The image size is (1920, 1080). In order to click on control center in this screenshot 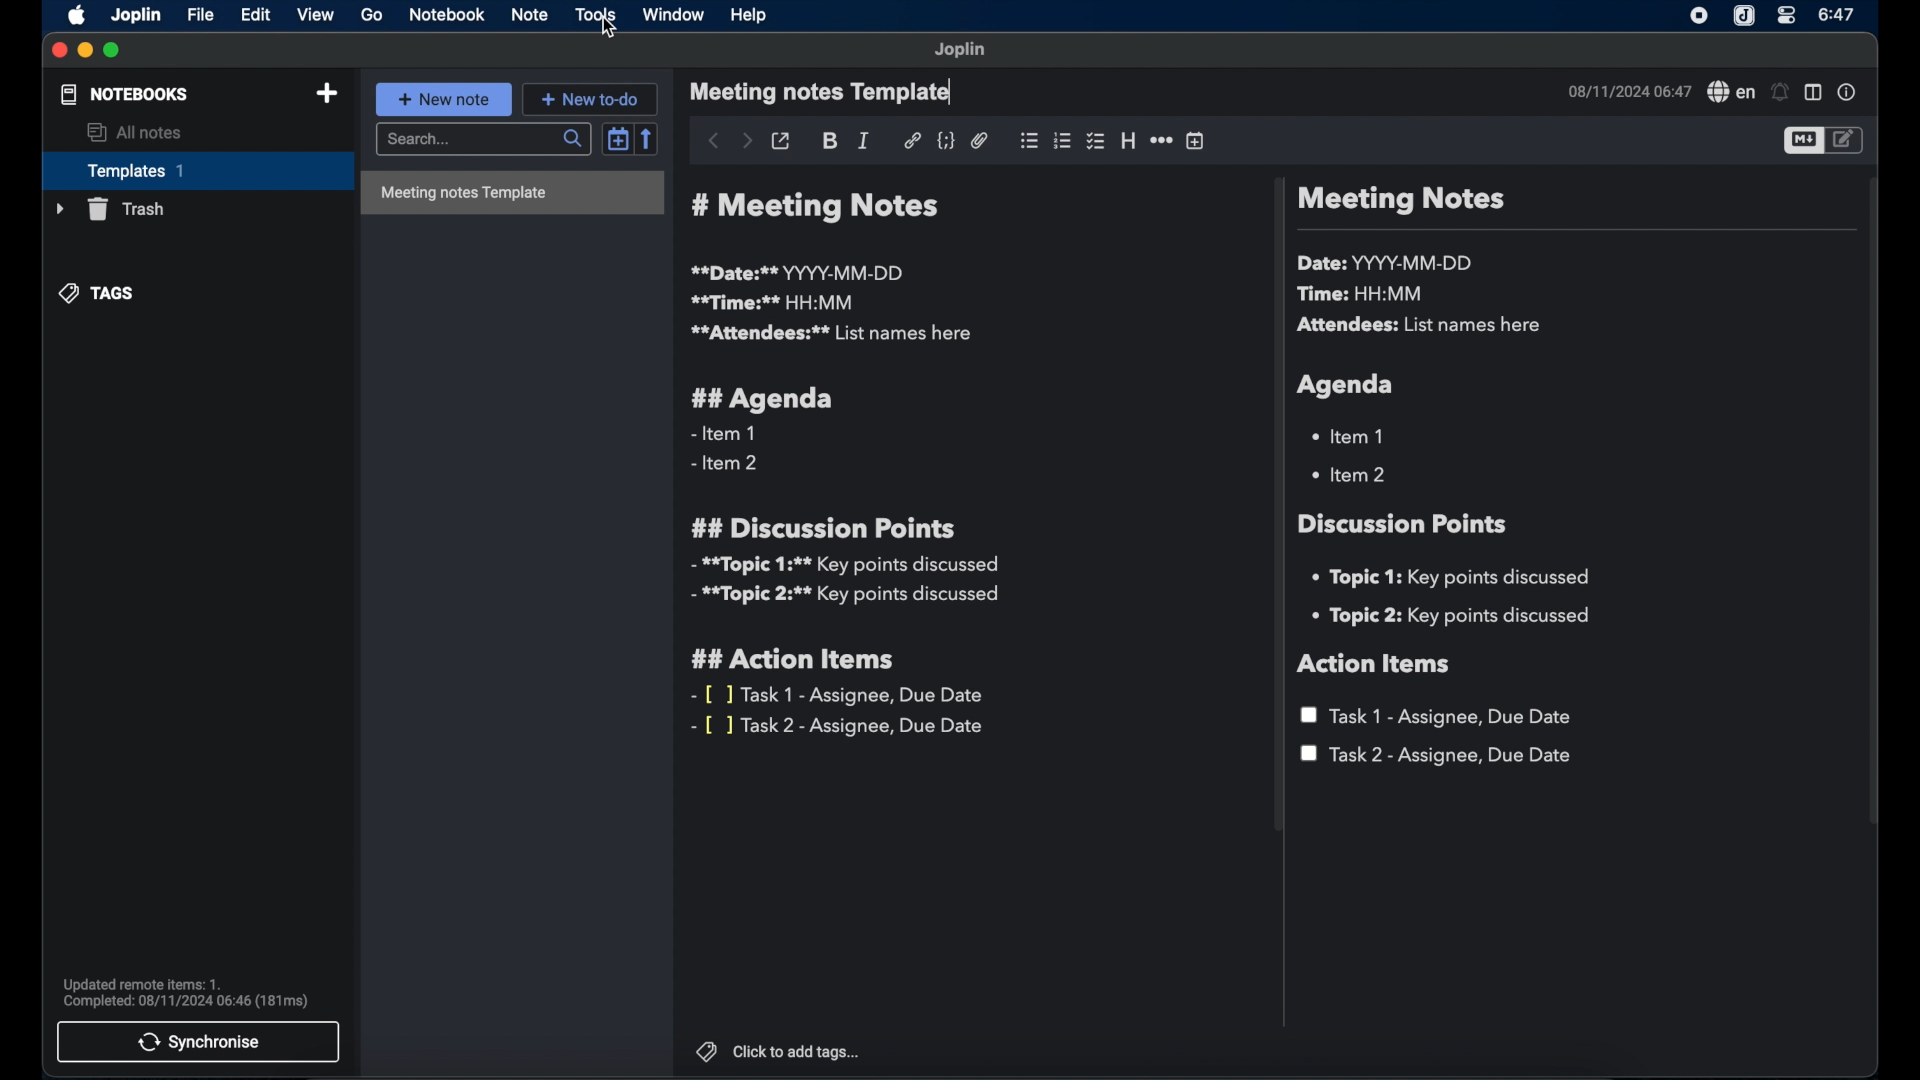, I will do `click(1787, 17)`.